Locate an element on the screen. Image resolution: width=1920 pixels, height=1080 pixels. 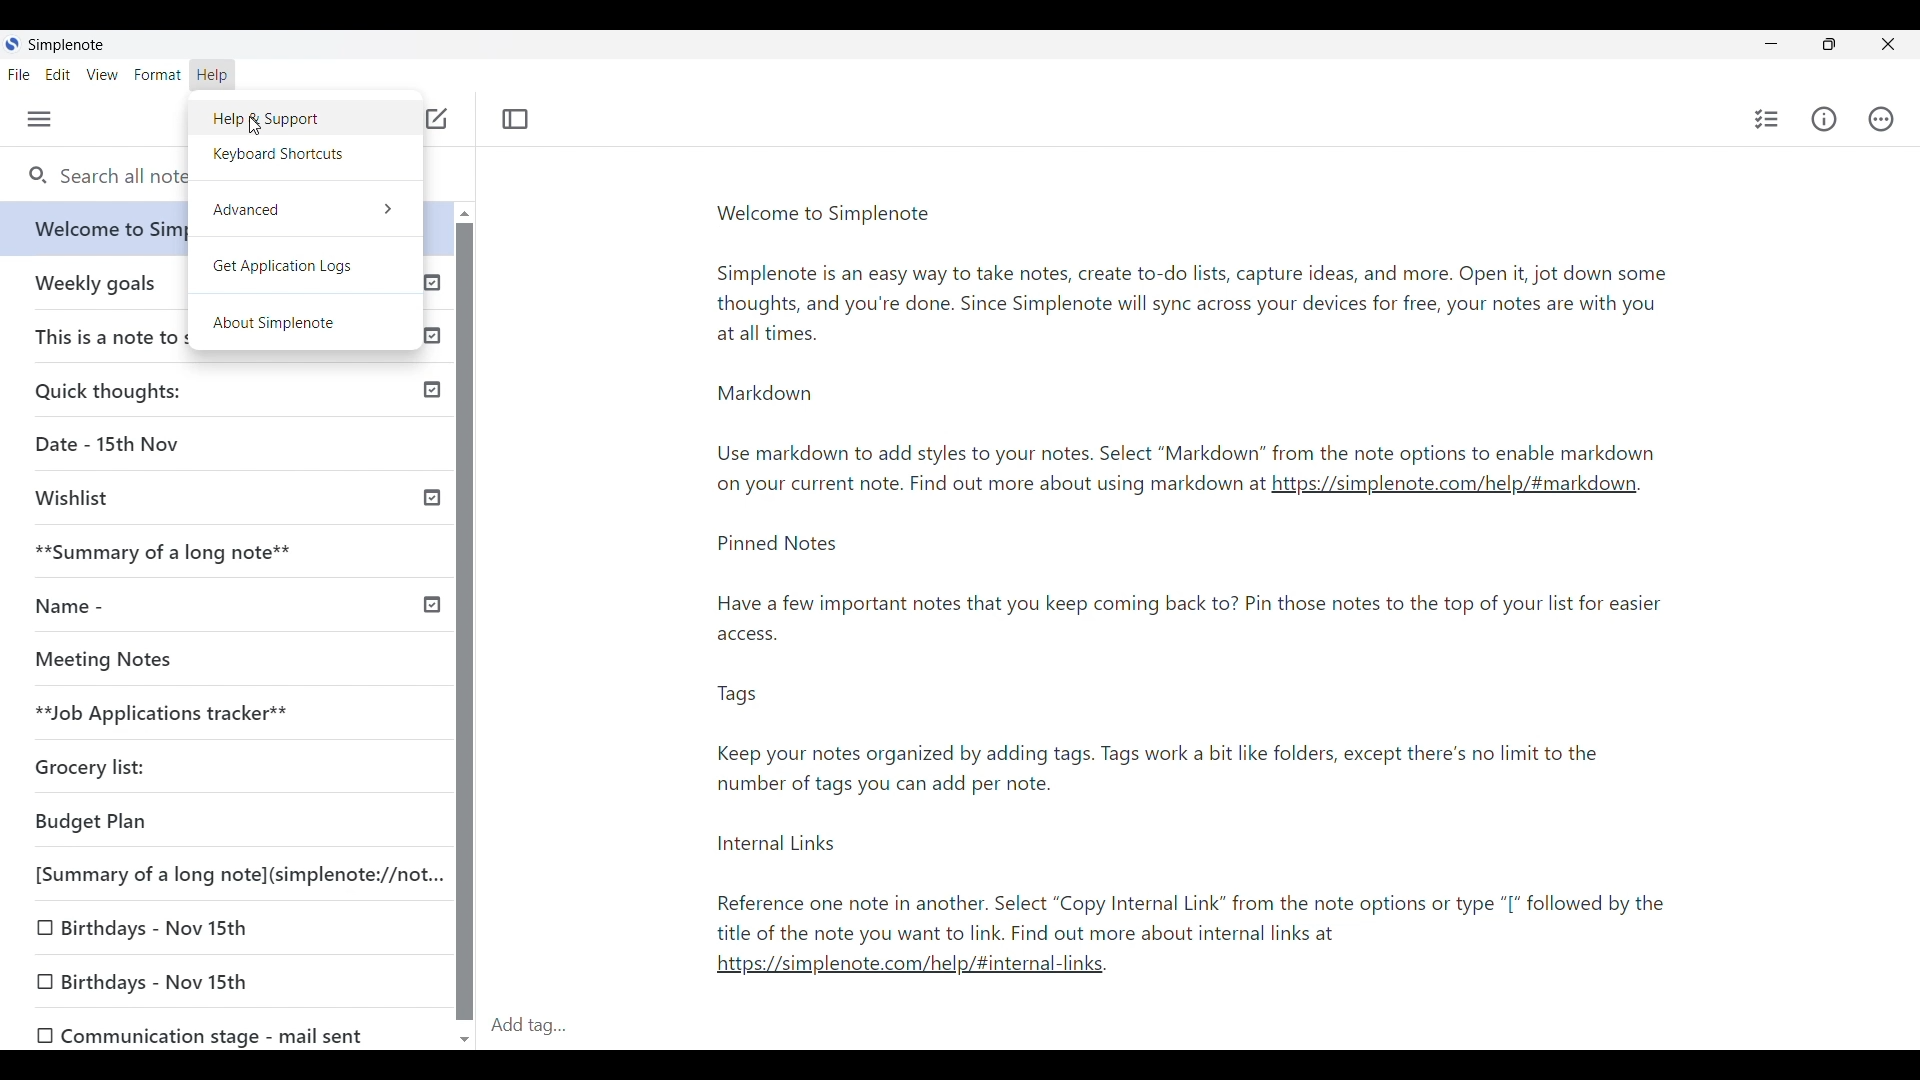
0 Birthdays - Nov 15th is located at coordinates (131, 929).